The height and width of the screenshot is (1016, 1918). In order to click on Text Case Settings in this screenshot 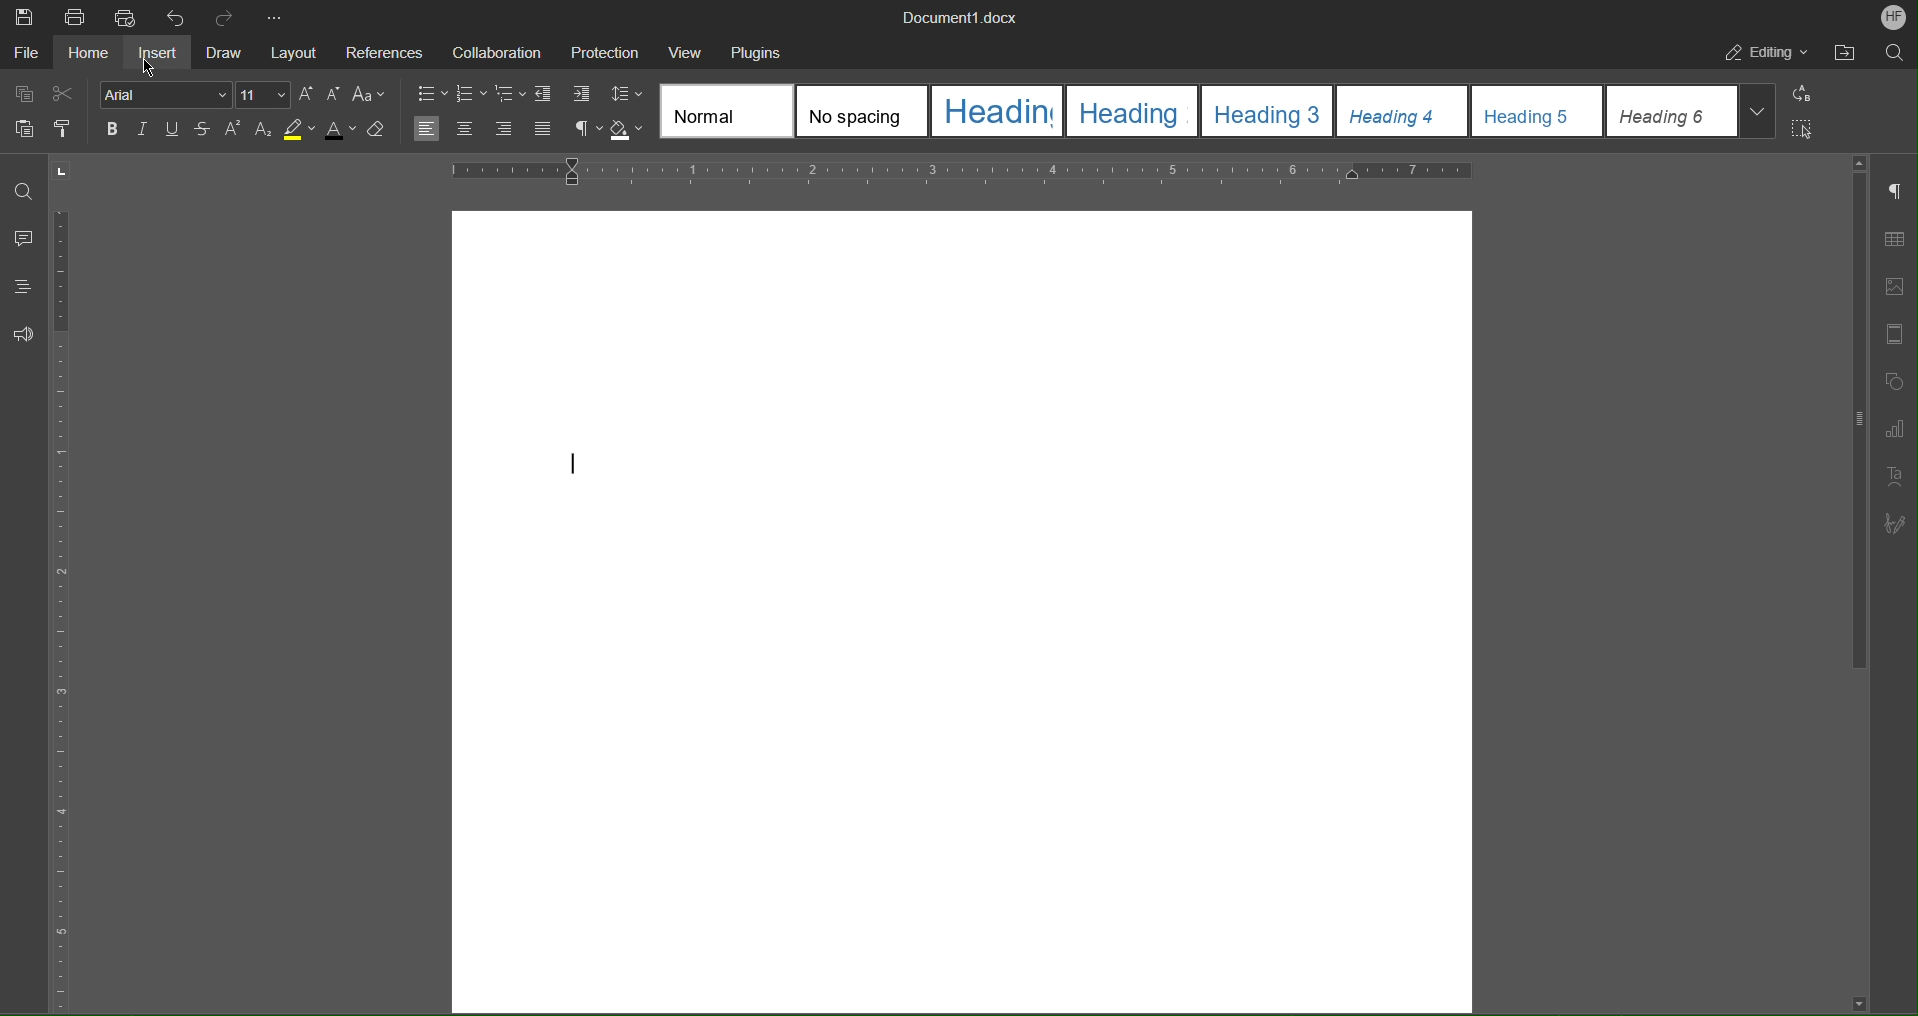, I will do `click(370, 95)`.